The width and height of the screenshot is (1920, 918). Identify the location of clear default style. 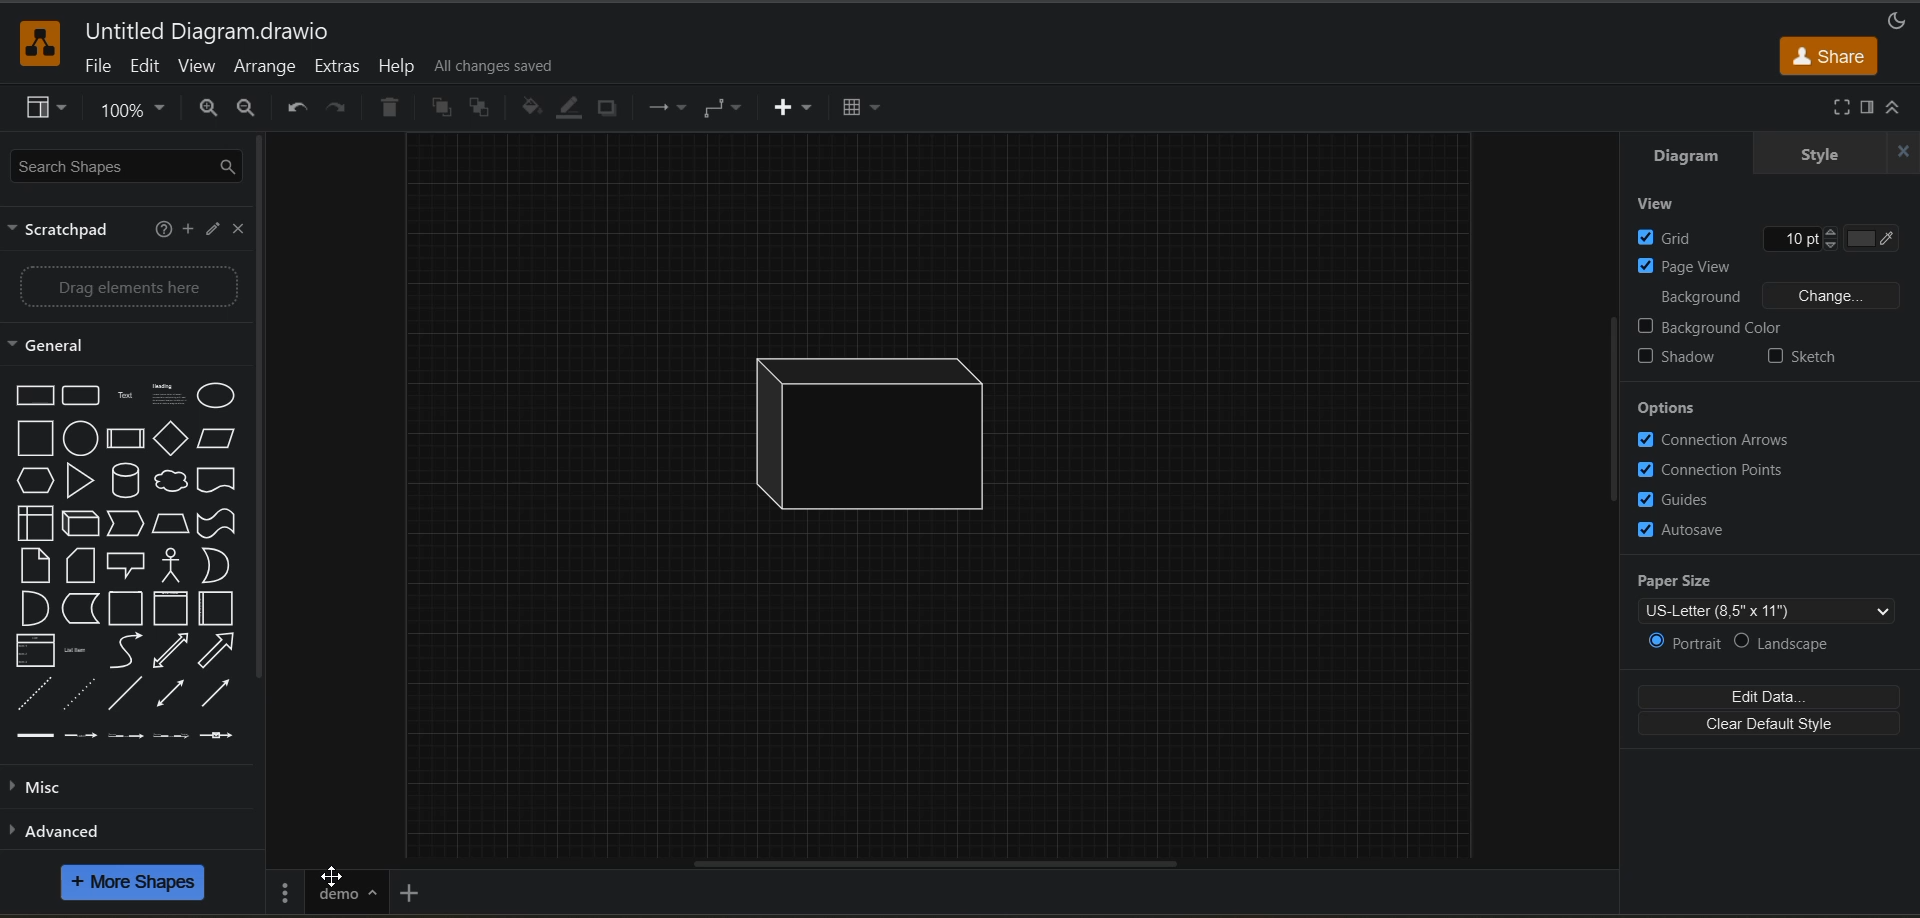
(1774, 727).